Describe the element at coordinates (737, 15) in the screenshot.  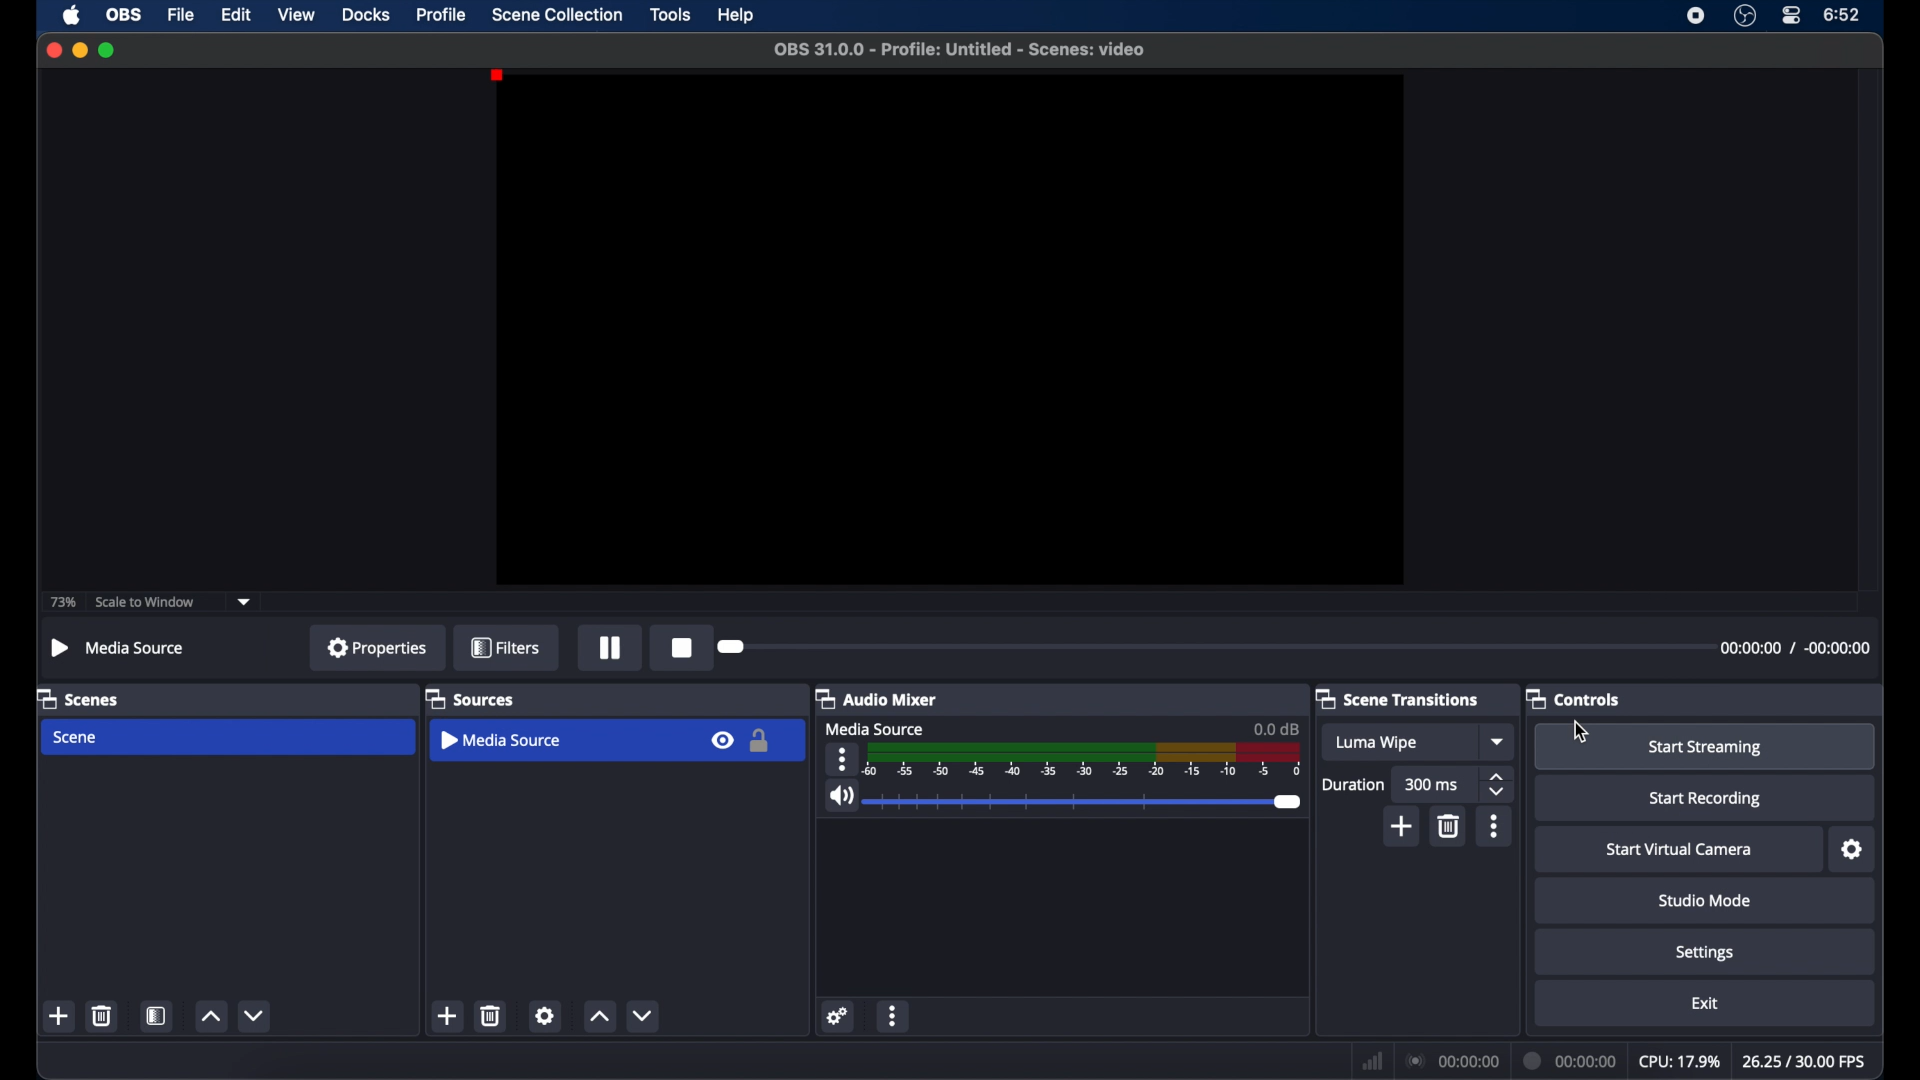
I see `help` at that location.